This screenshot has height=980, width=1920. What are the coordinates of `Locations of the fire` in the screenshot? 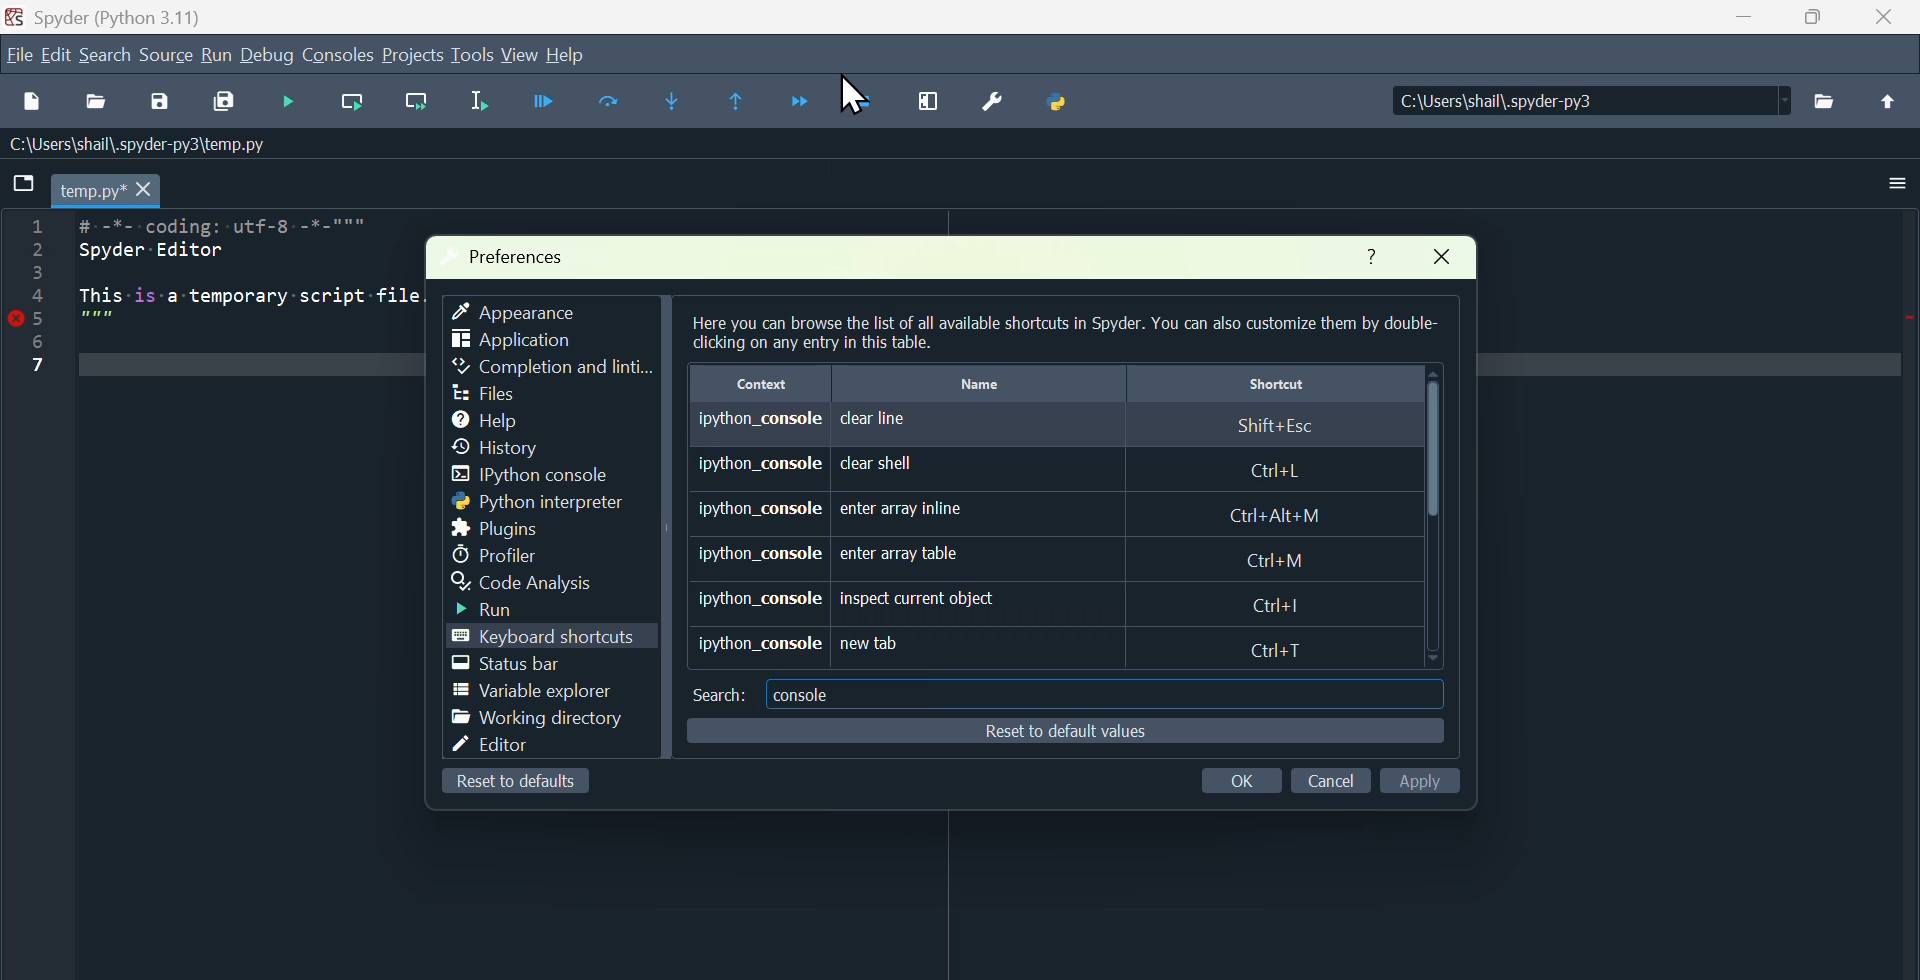 It's located at (1580, 107).